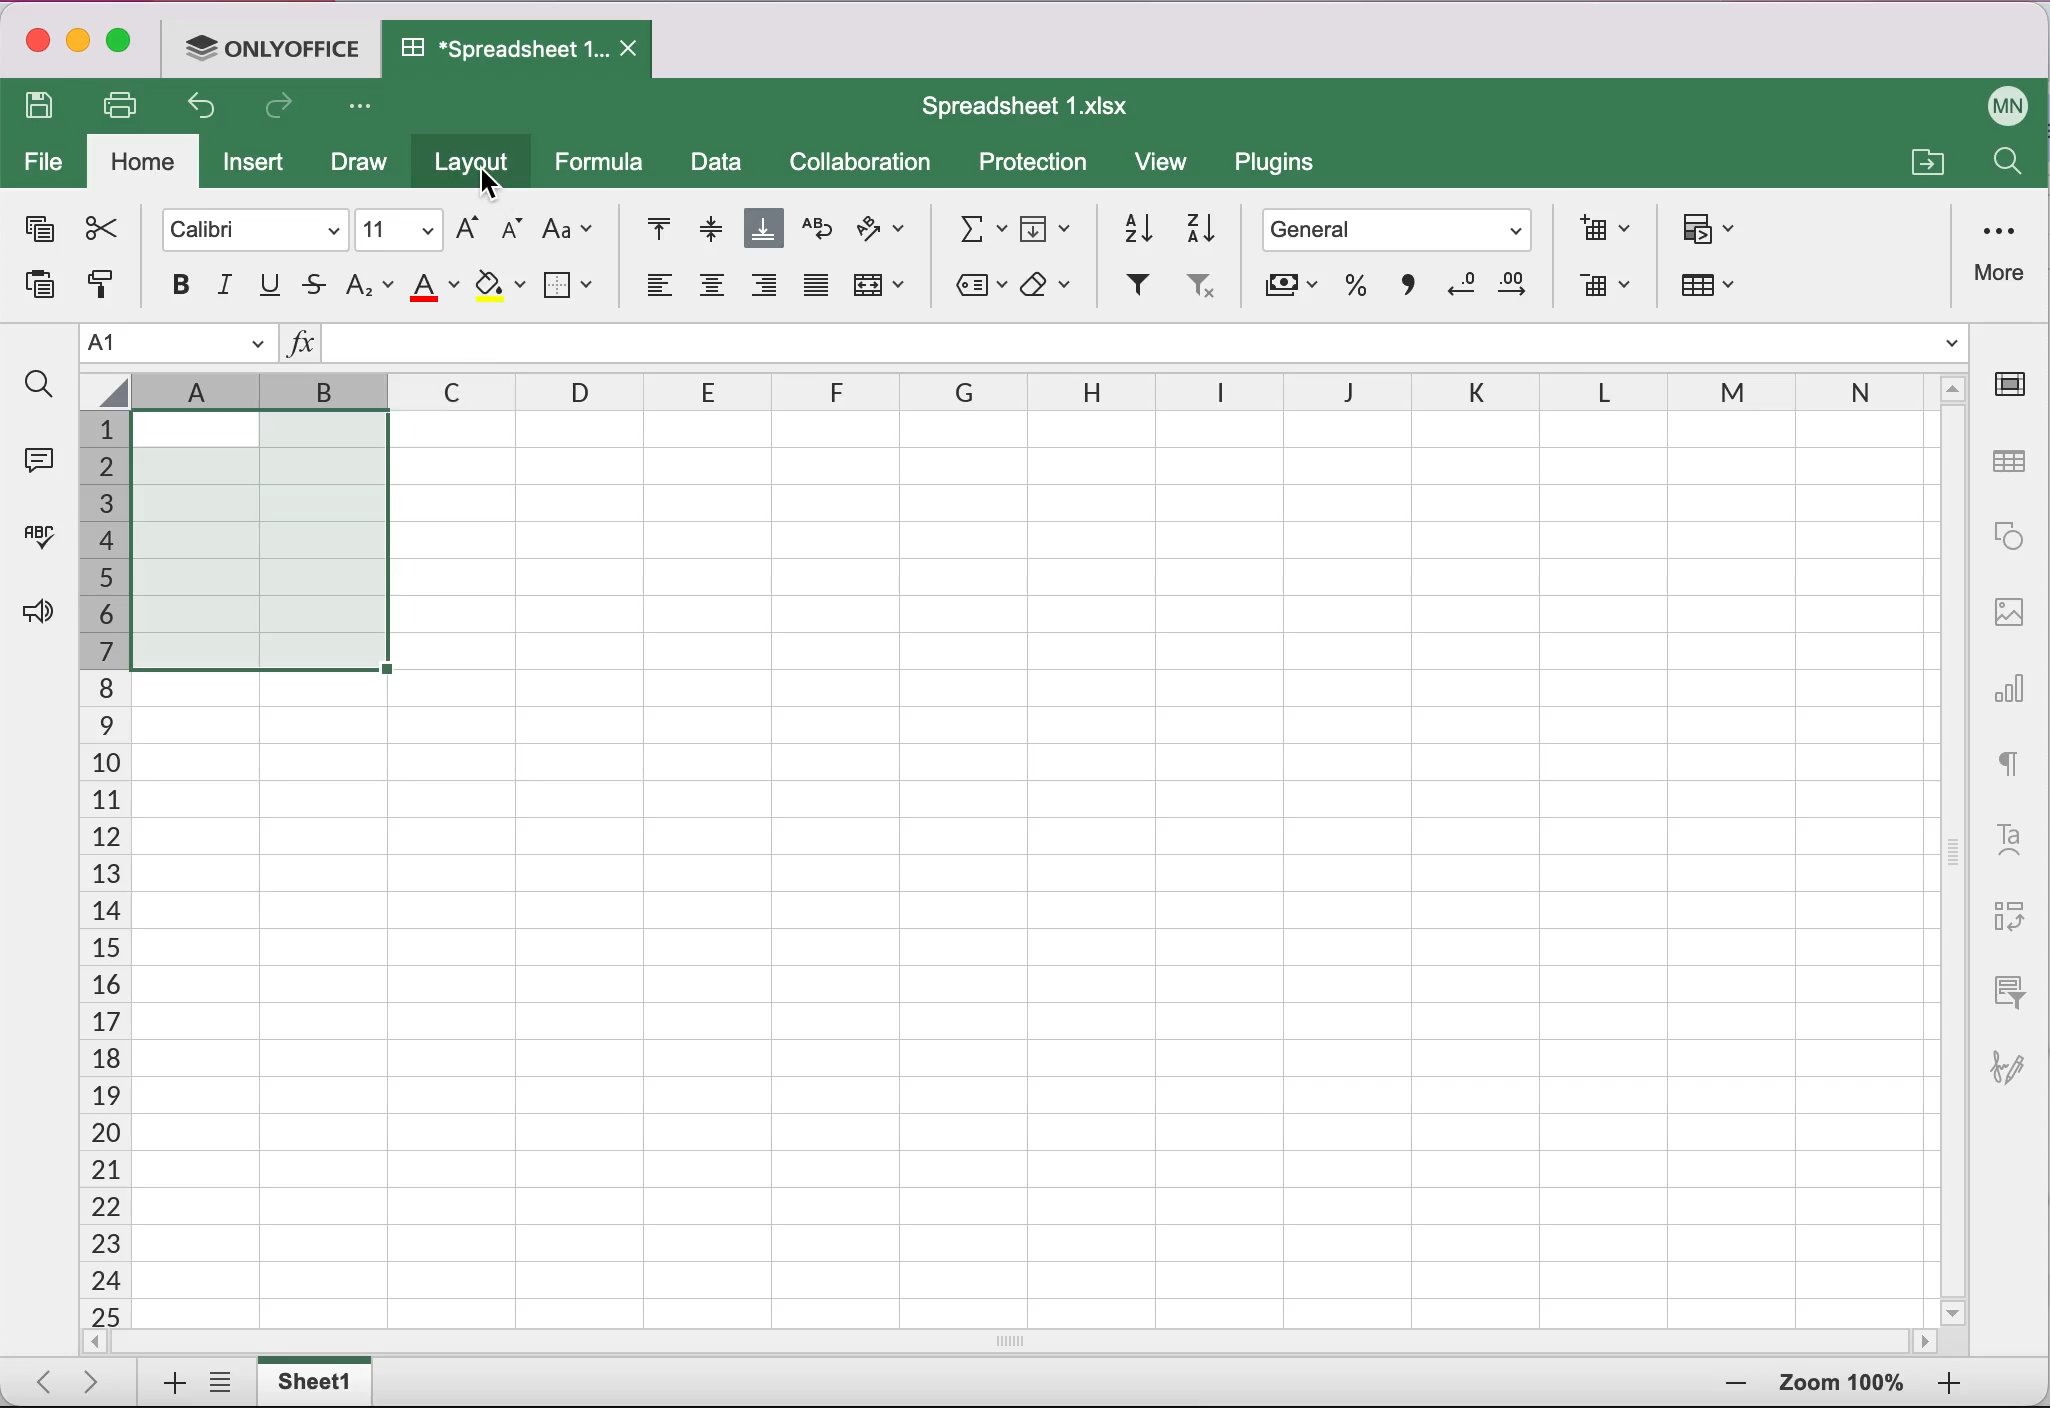 The image size is (2050, 1408). What do you see at coordinates (1202, 226) in the screenshot?
I see `sort descending` at bounding box center [1202, 226].